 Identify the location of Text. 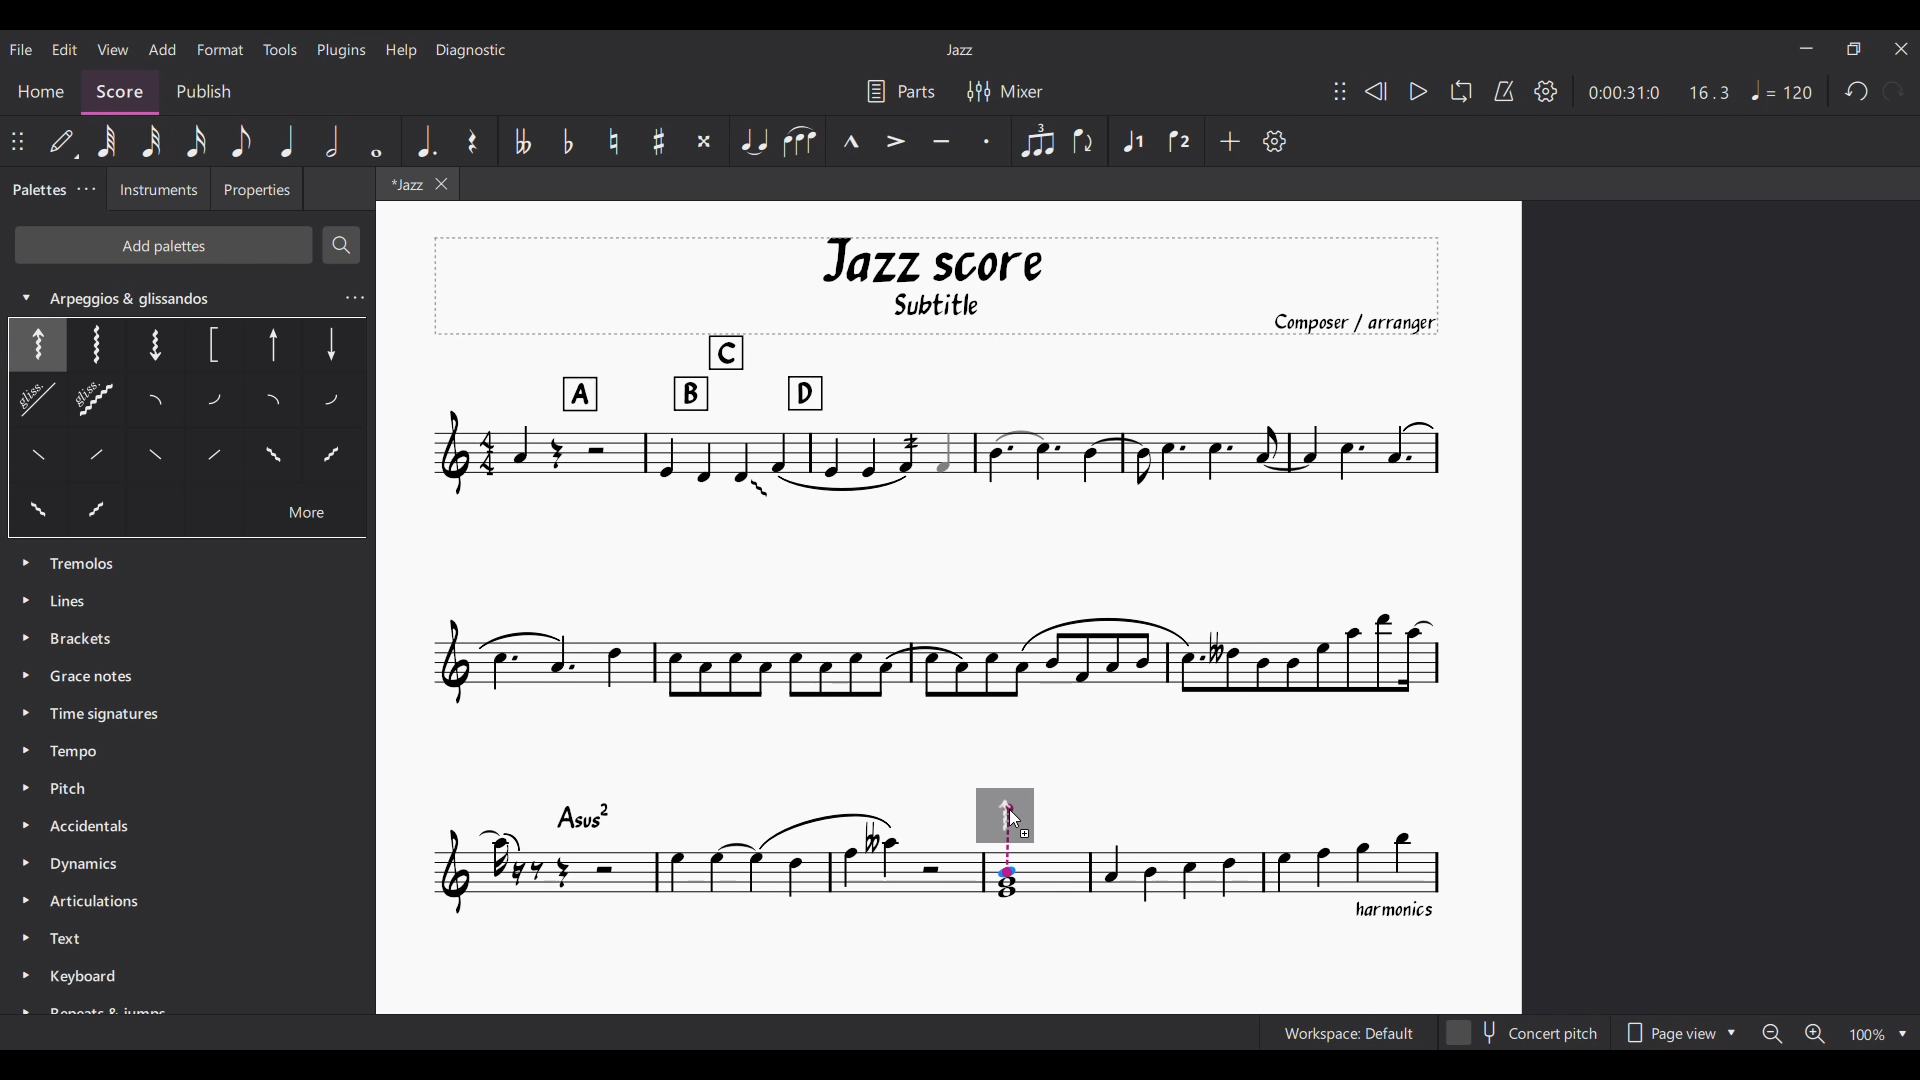
(72, 940).